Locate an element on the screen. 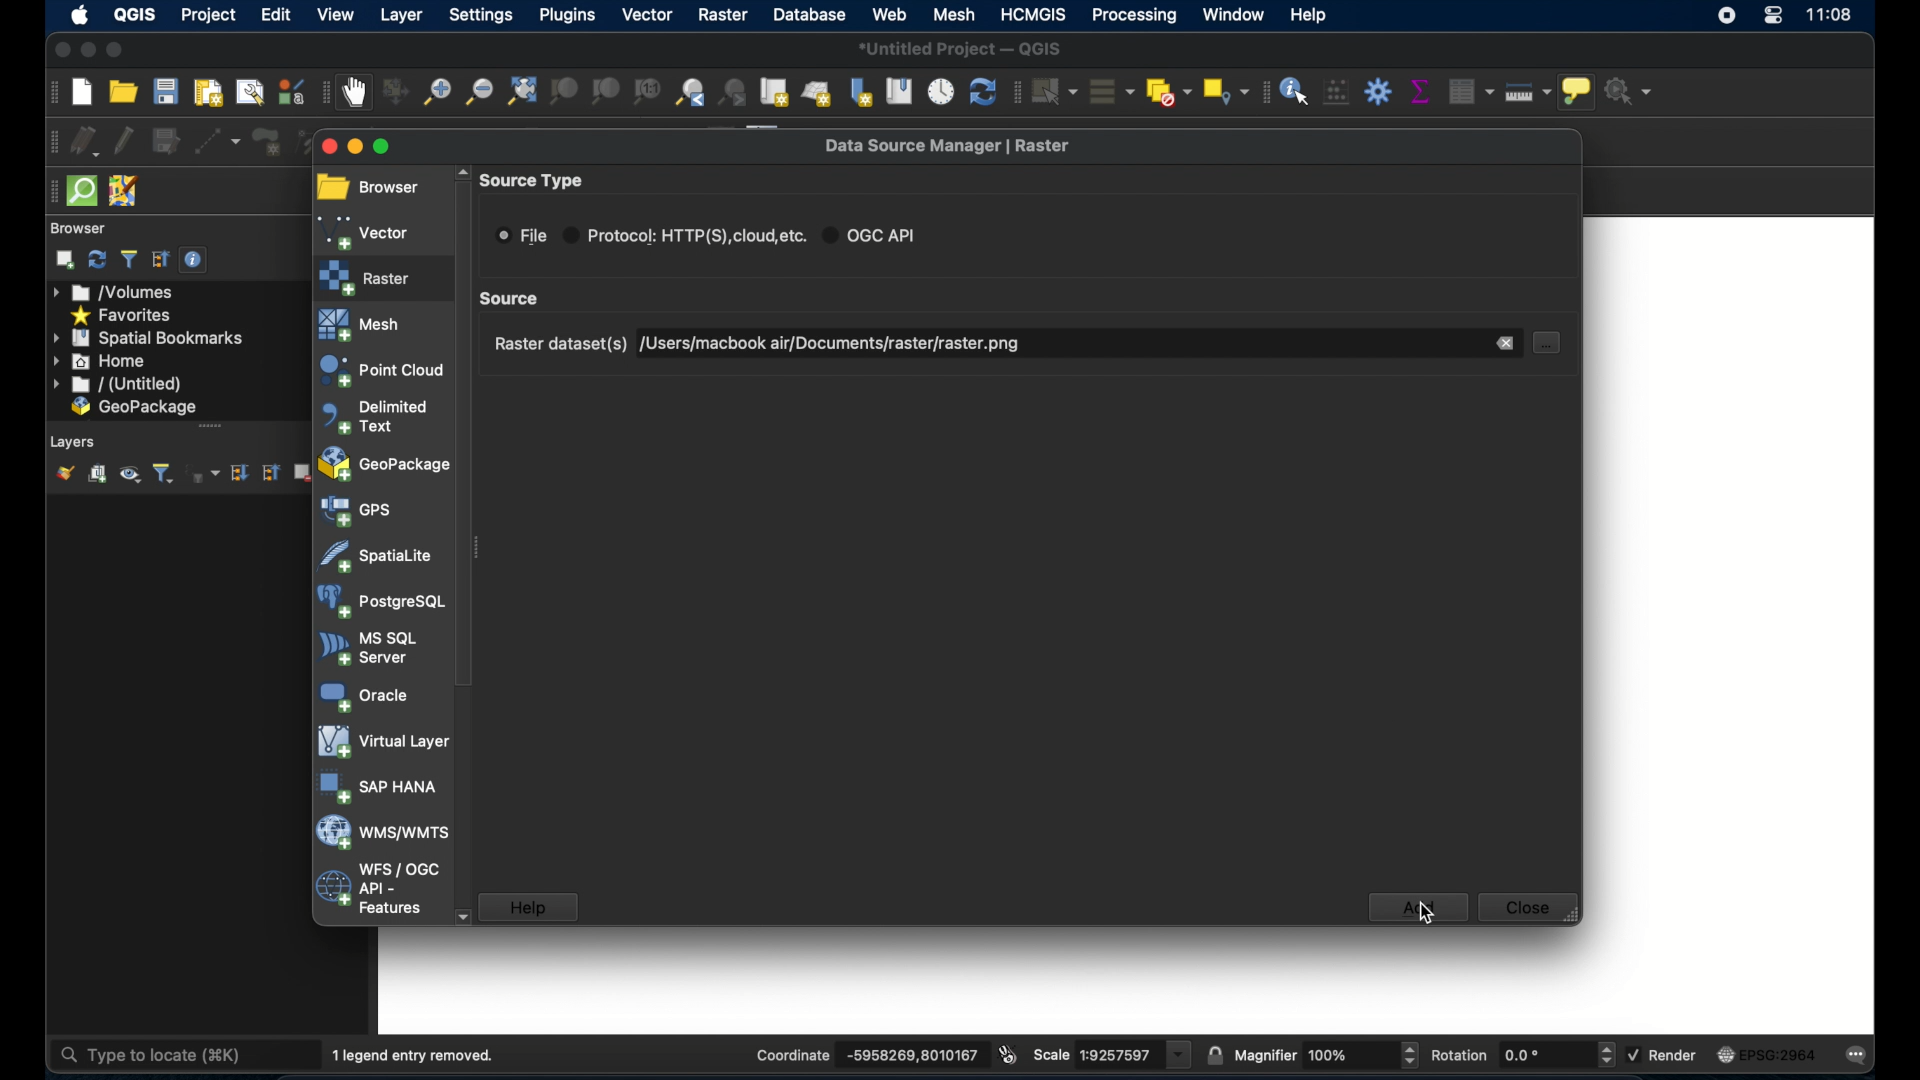 This screenshot has width=1920, height=1080. select features by area or single click is located at coordinates (1053, 90).